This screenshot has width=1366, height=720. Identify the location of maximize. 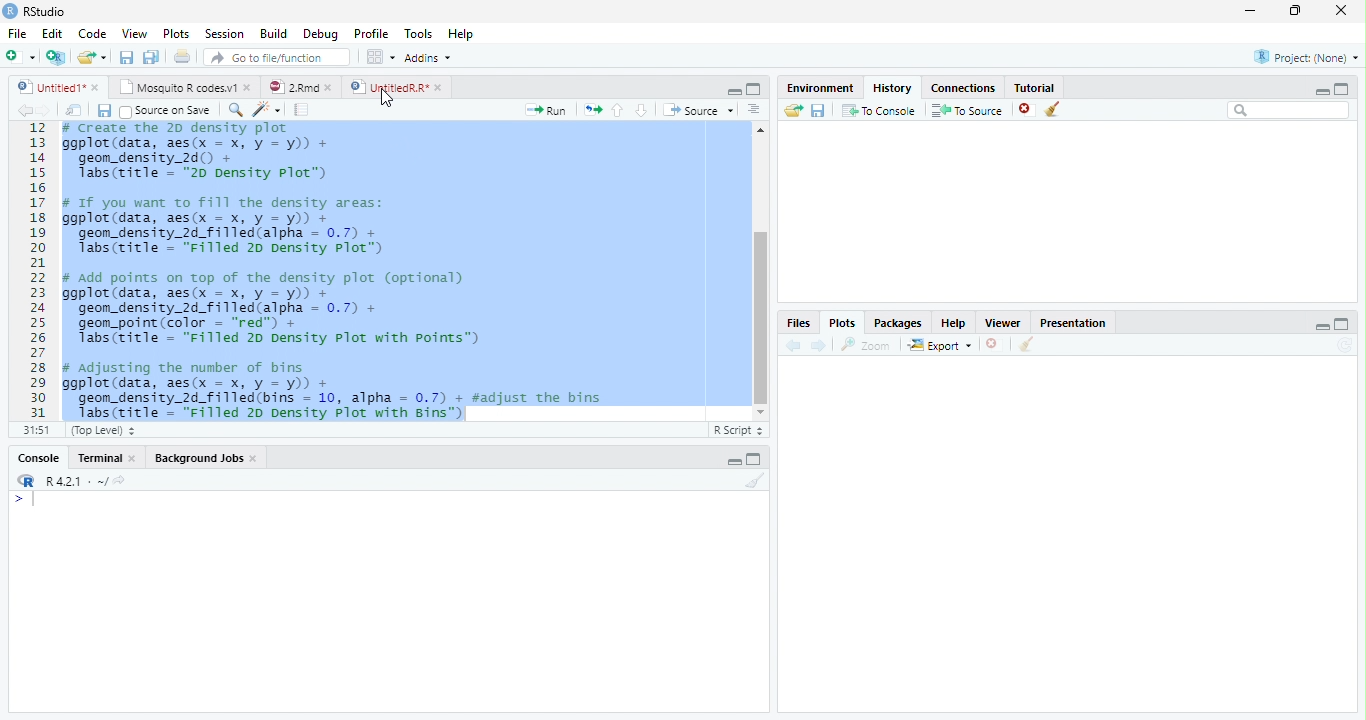
(754, 88).